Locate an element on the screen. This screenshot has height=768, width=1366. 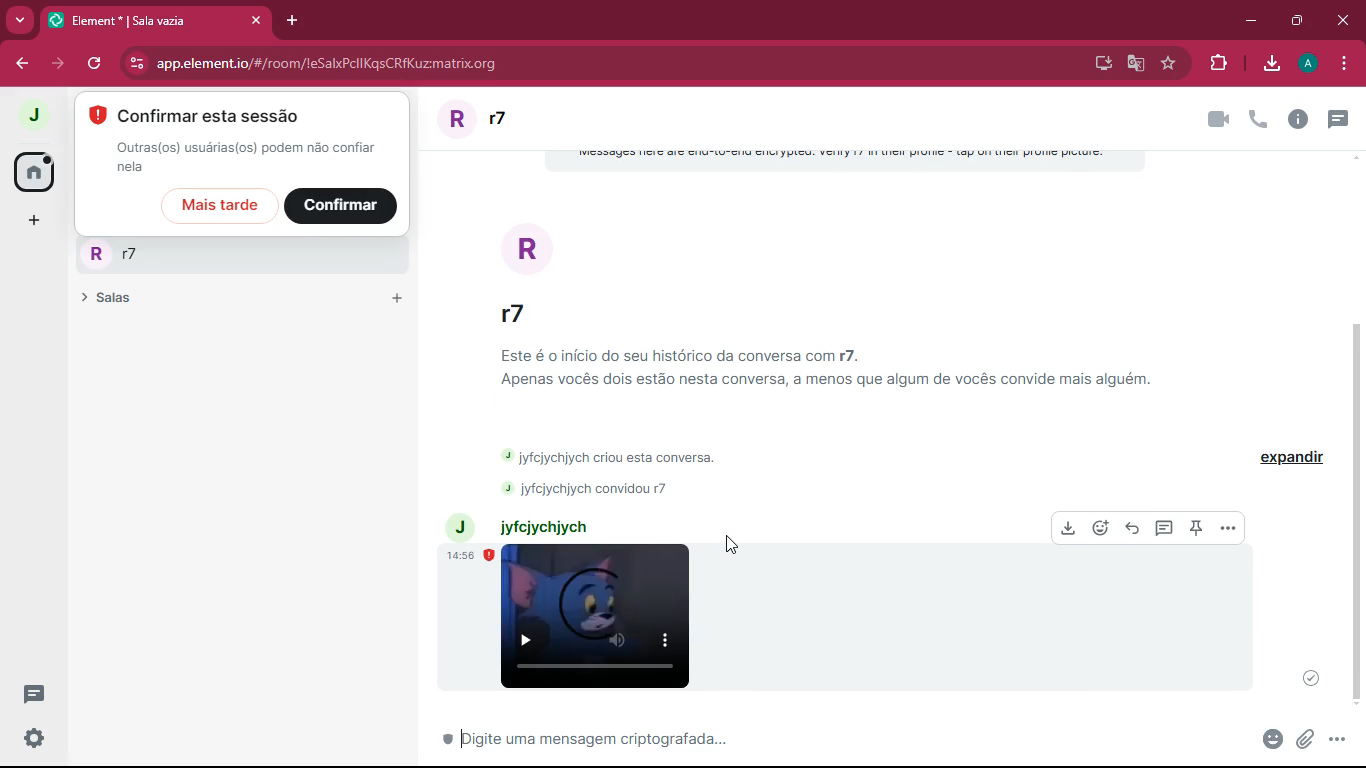
anexo is located at coordinates (1260, 740).